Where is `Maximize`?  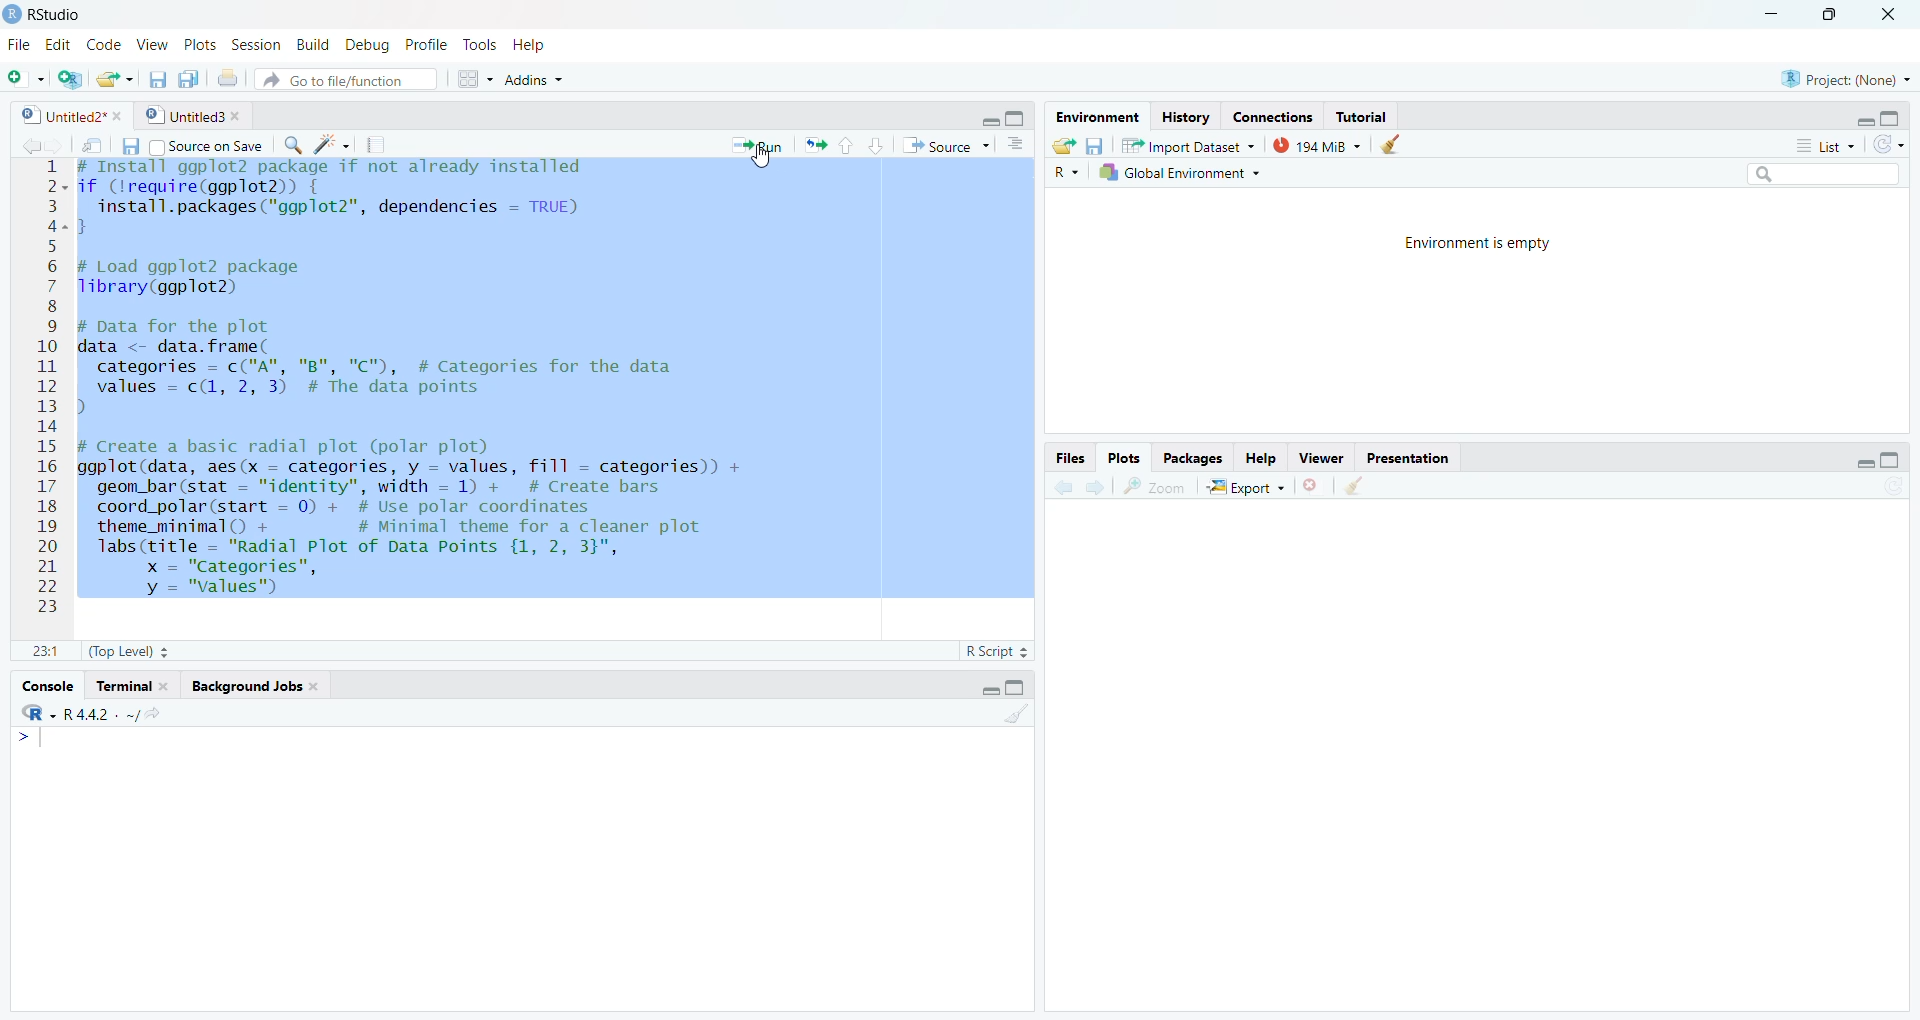
Maximize is located at coordinates (1829, 15).